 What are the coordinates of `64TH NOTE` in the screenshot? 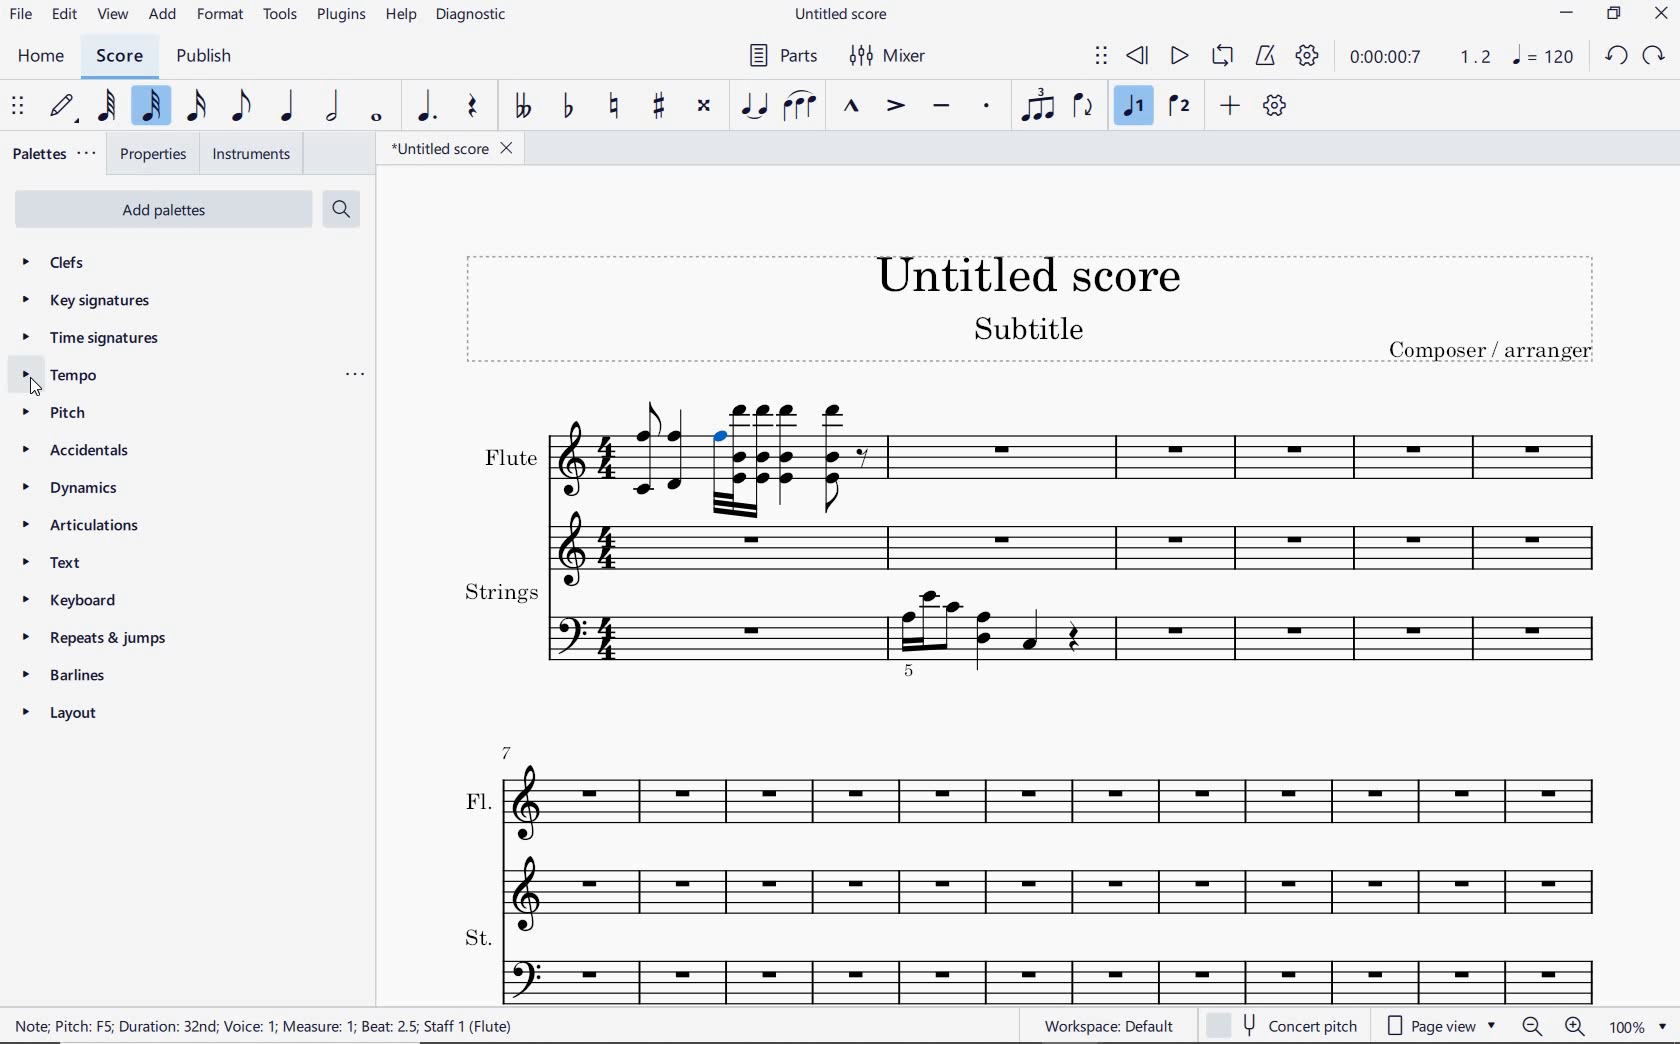 It's located at (108, 105).